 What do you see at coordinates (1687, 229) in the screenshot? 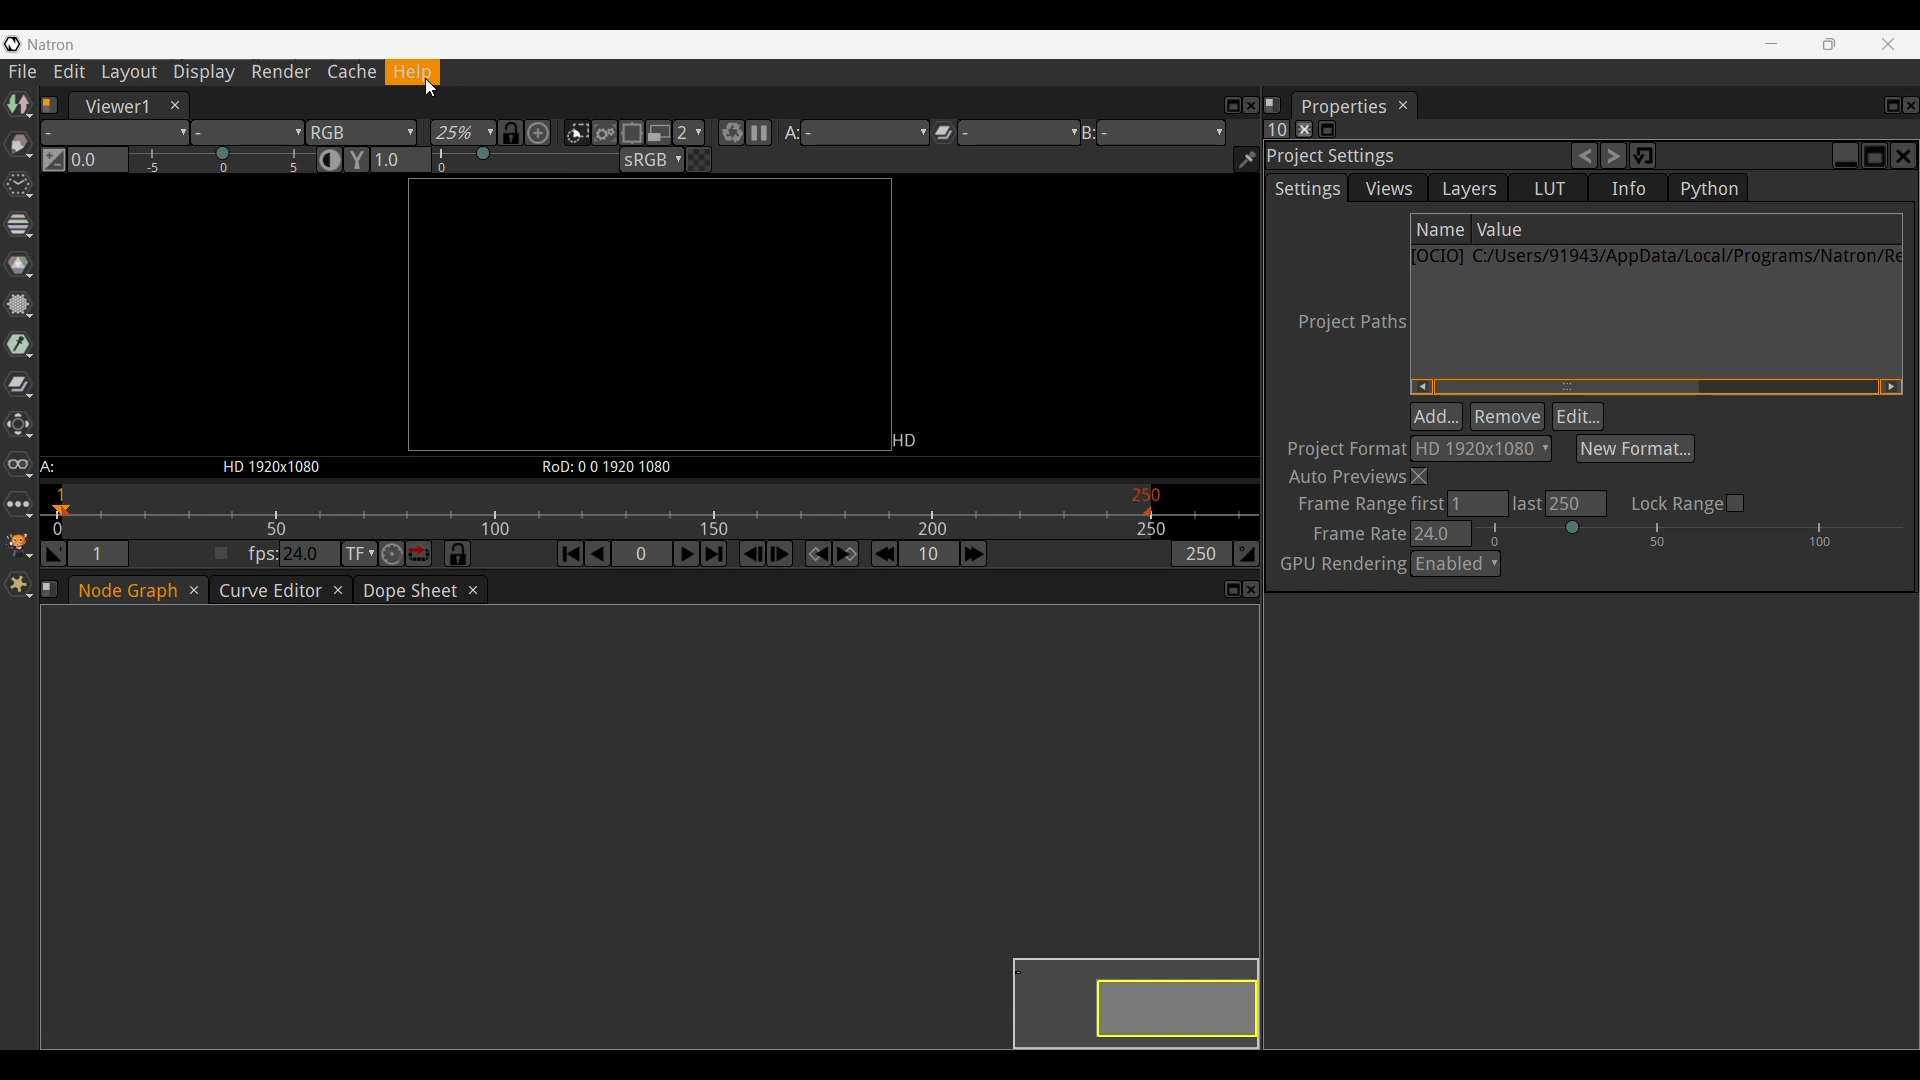
I see `Value ` at bounding box center [1687, 229].